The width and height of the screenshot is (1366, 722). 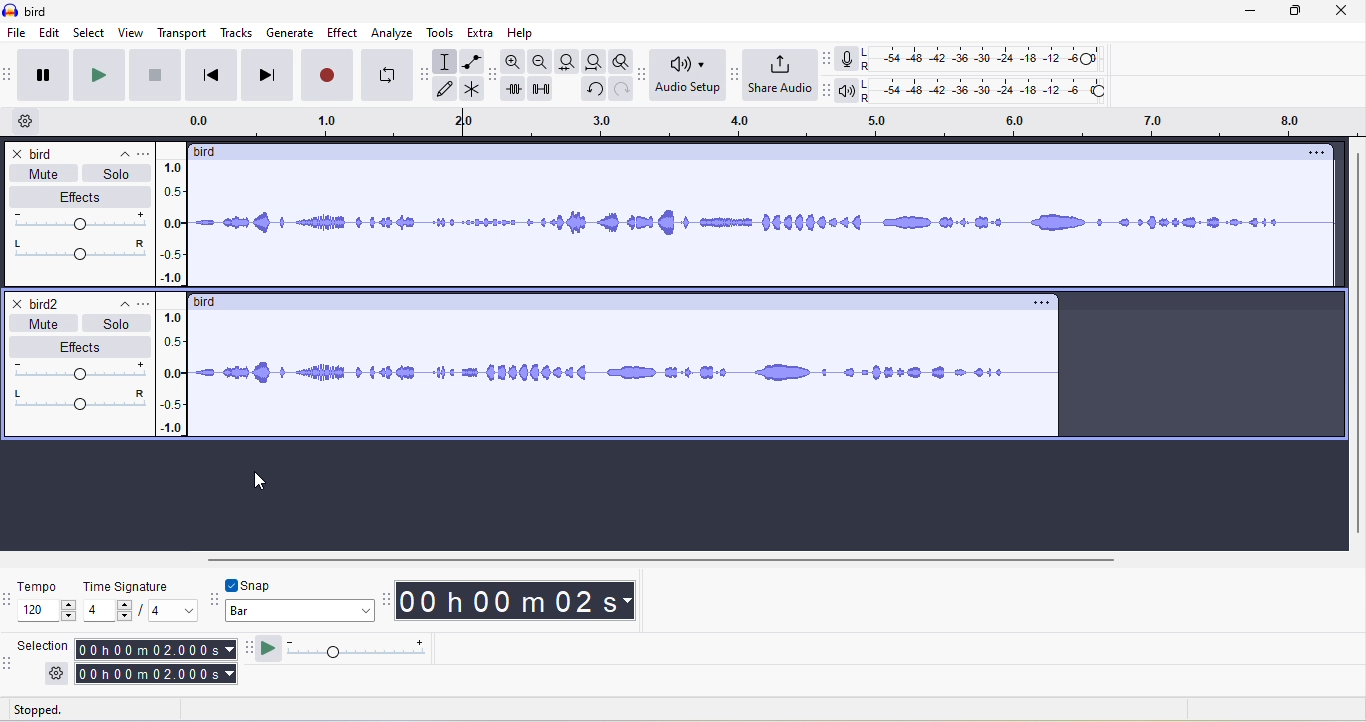 I want to click on snap, so click(x=259, y=585).